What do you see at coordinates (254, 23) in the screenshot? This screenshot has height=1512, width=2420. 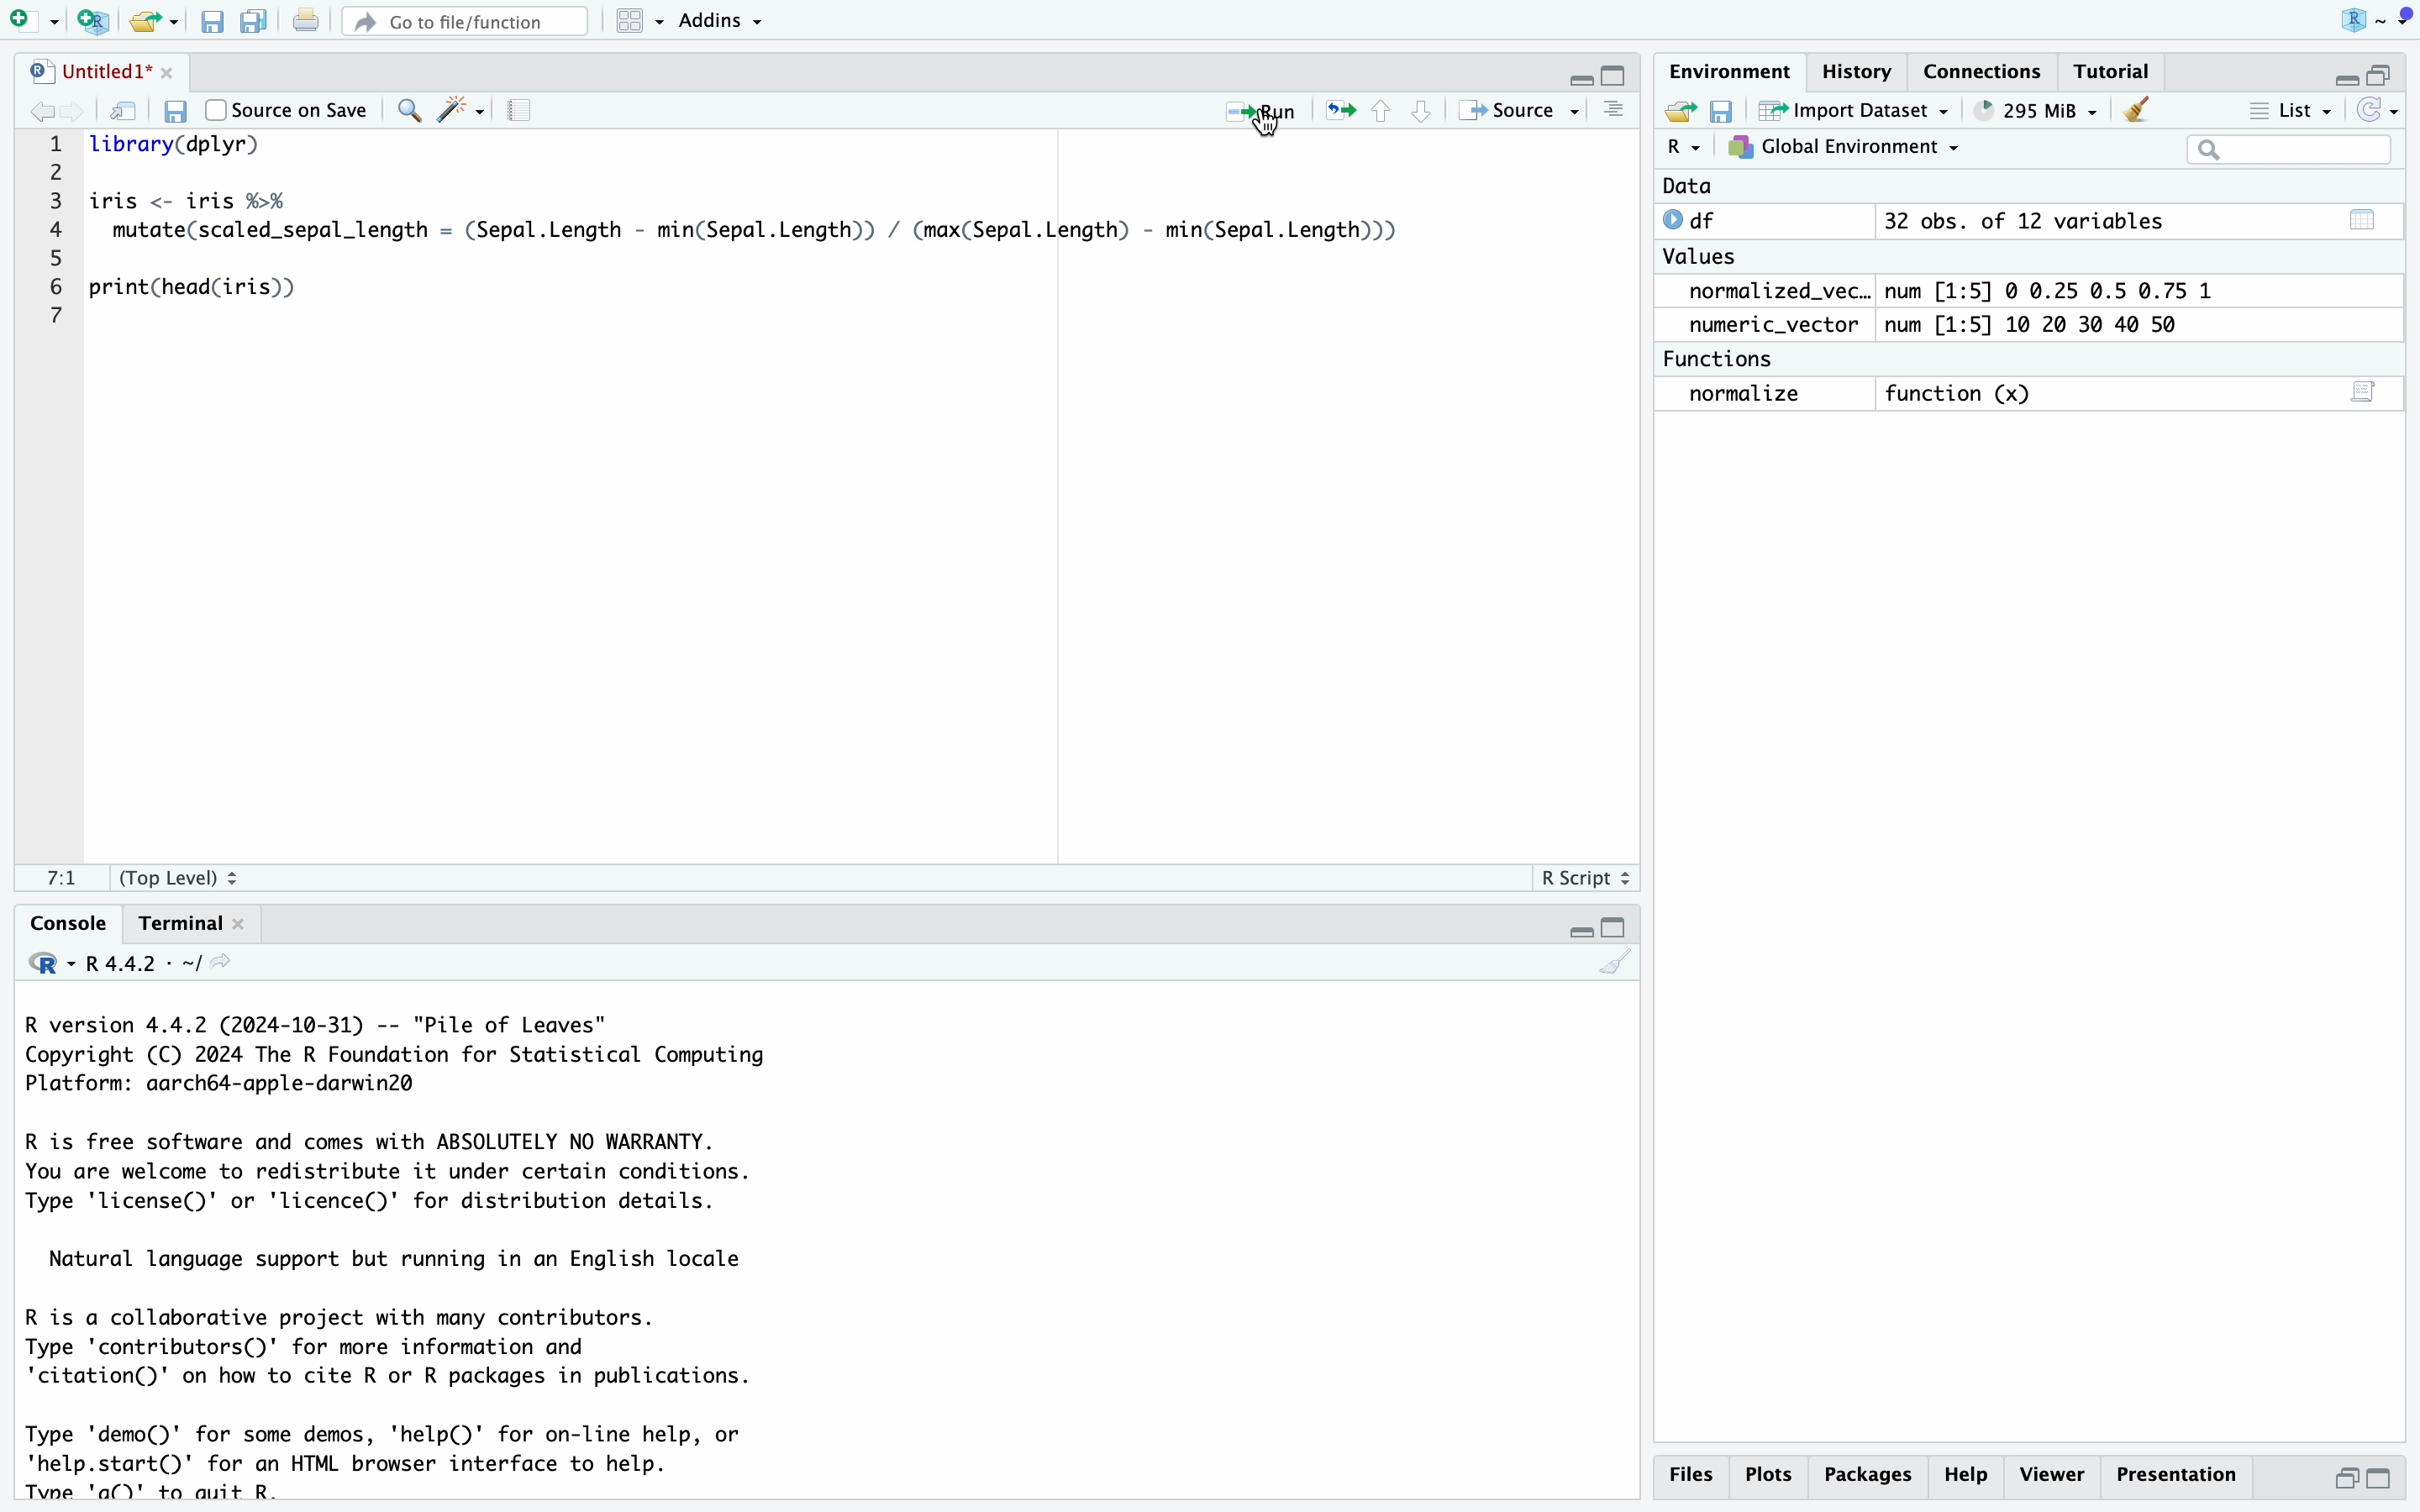 I see `Save As` at bounding box center [254, 23].